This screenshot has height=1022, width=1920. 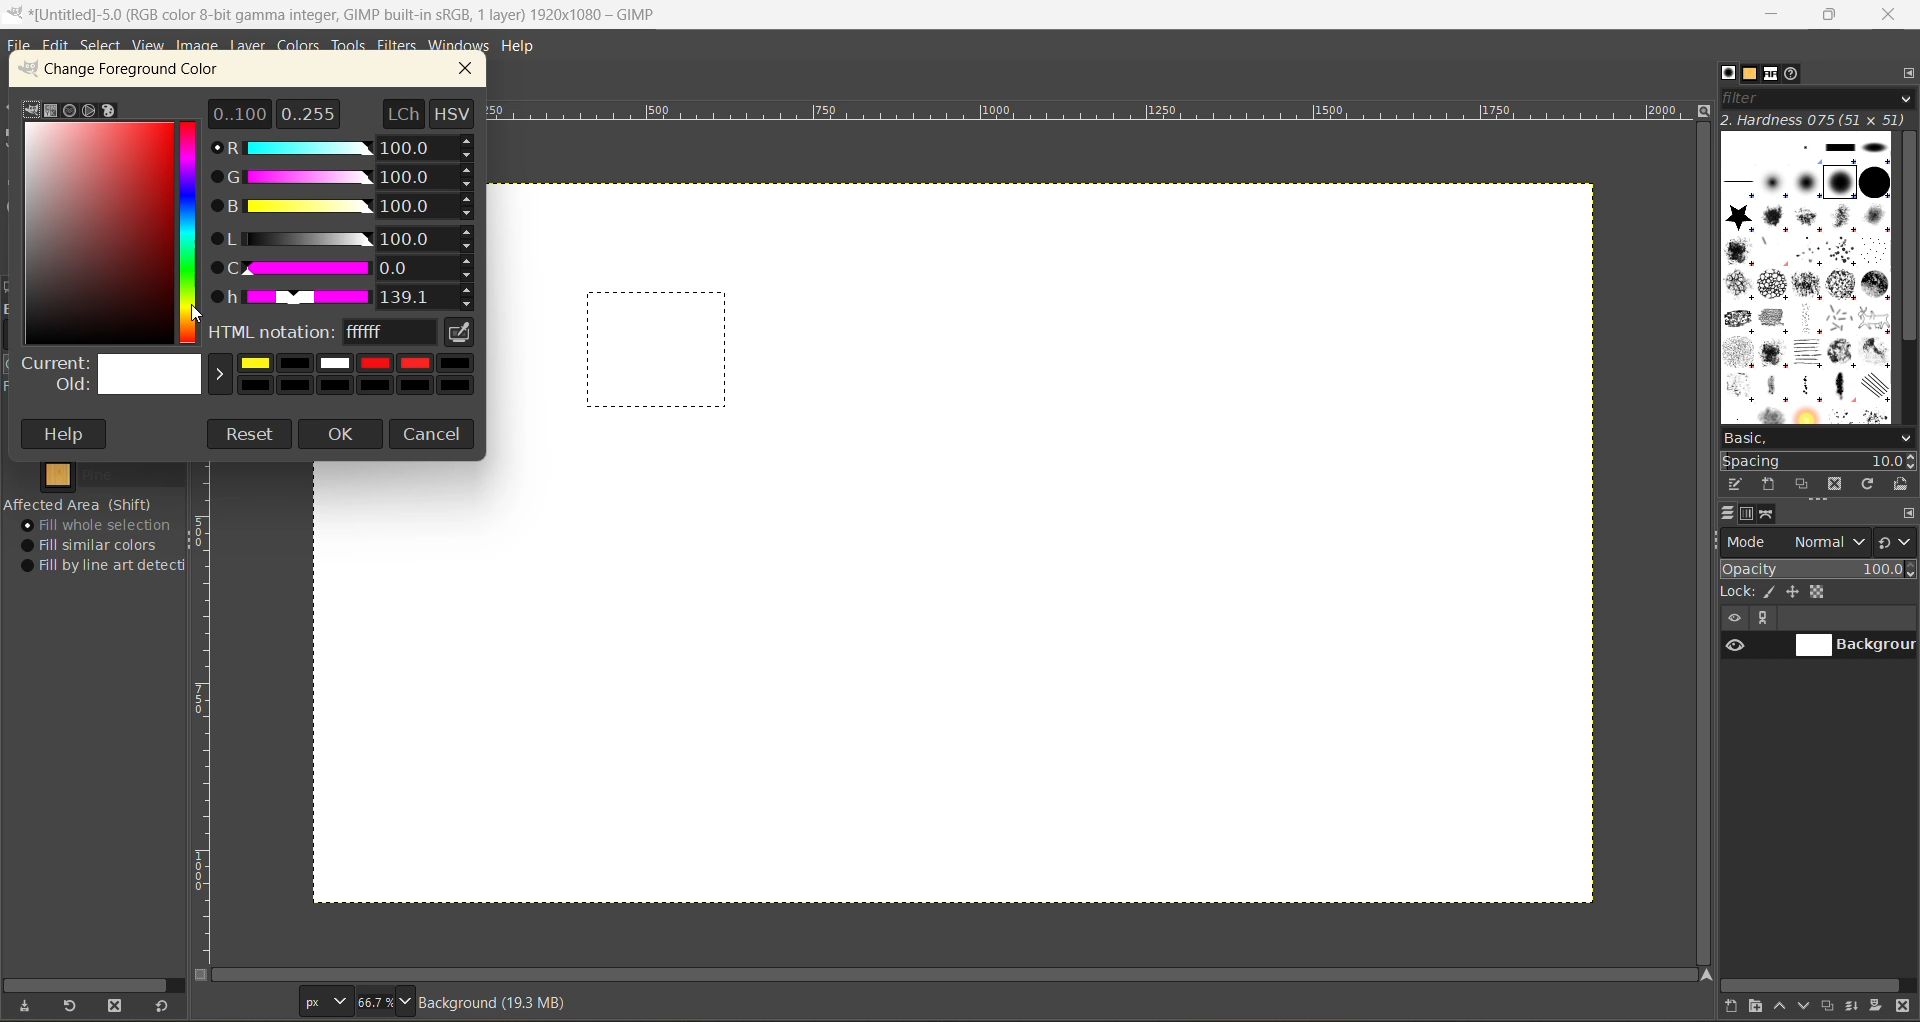 I want to click on fonts, so click(x=1773, y=74).